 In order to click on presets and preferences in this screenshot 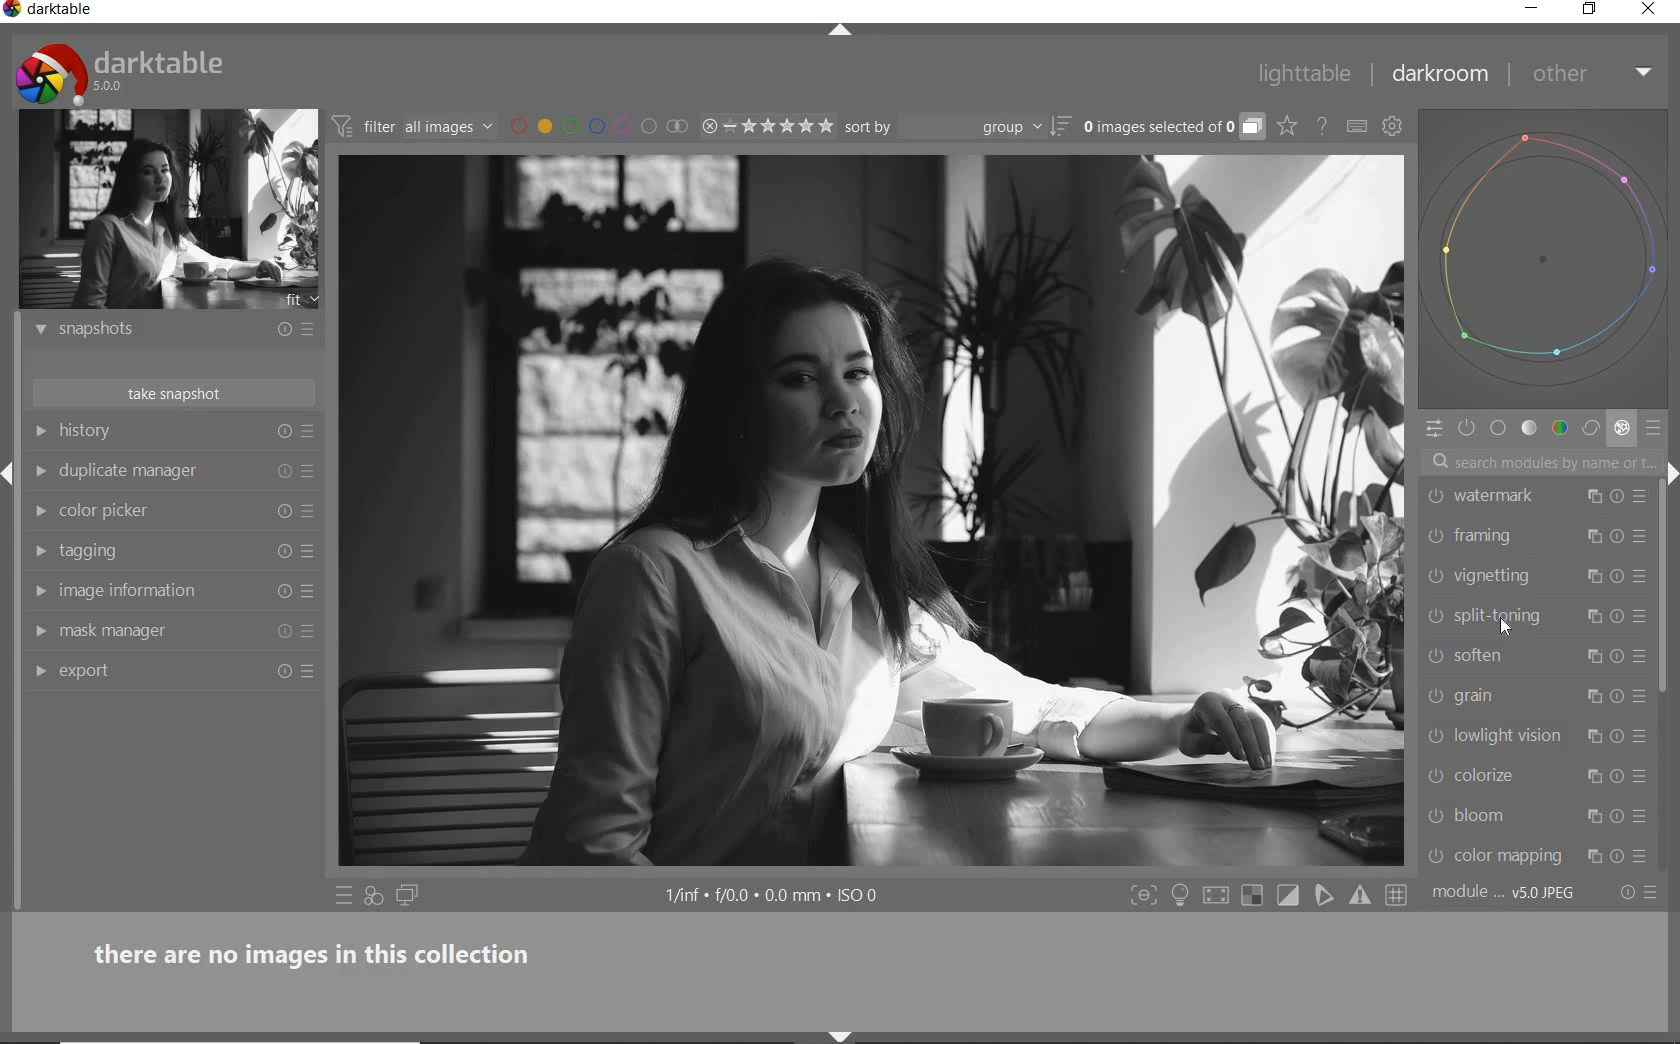, I will do `click(307, 329)`.